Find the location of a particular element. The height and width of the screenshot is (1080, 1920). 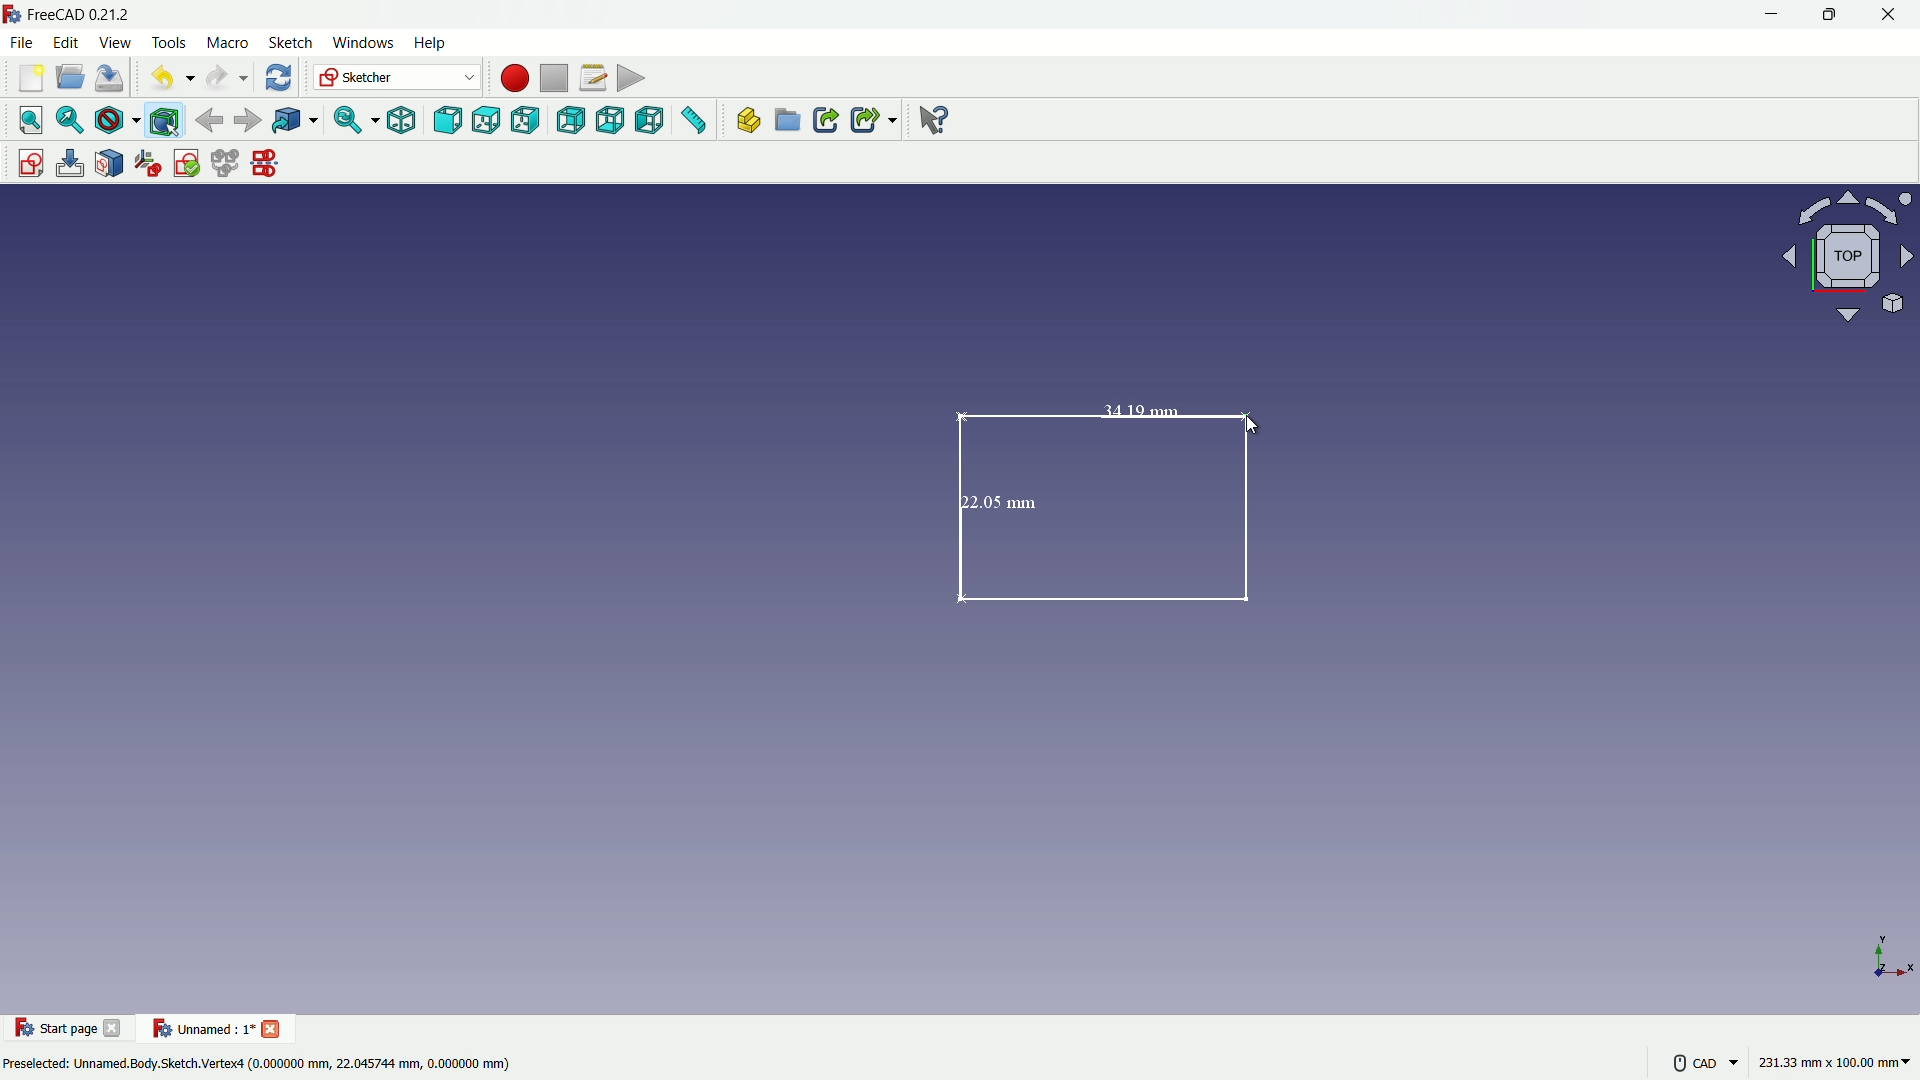

execute macros is located at coordinates (631, 81).